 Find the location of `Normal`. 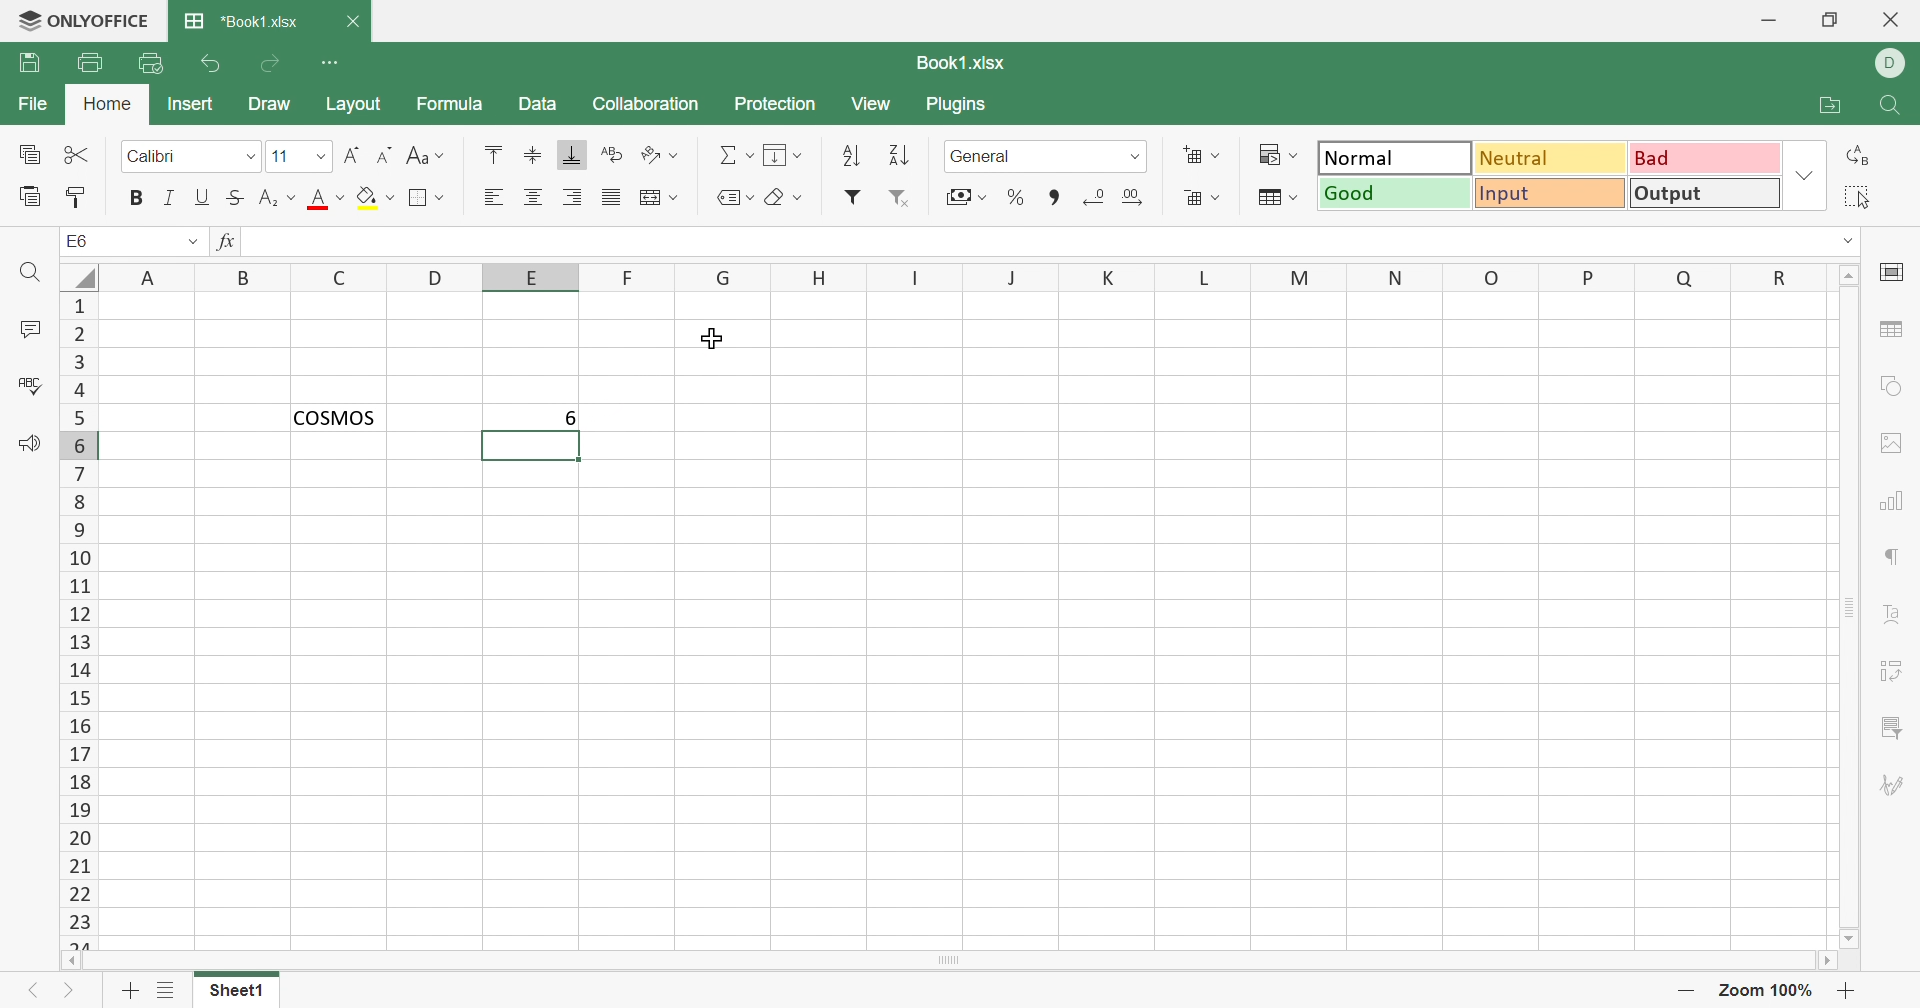

Normal is located at coordinates (1395, 156).